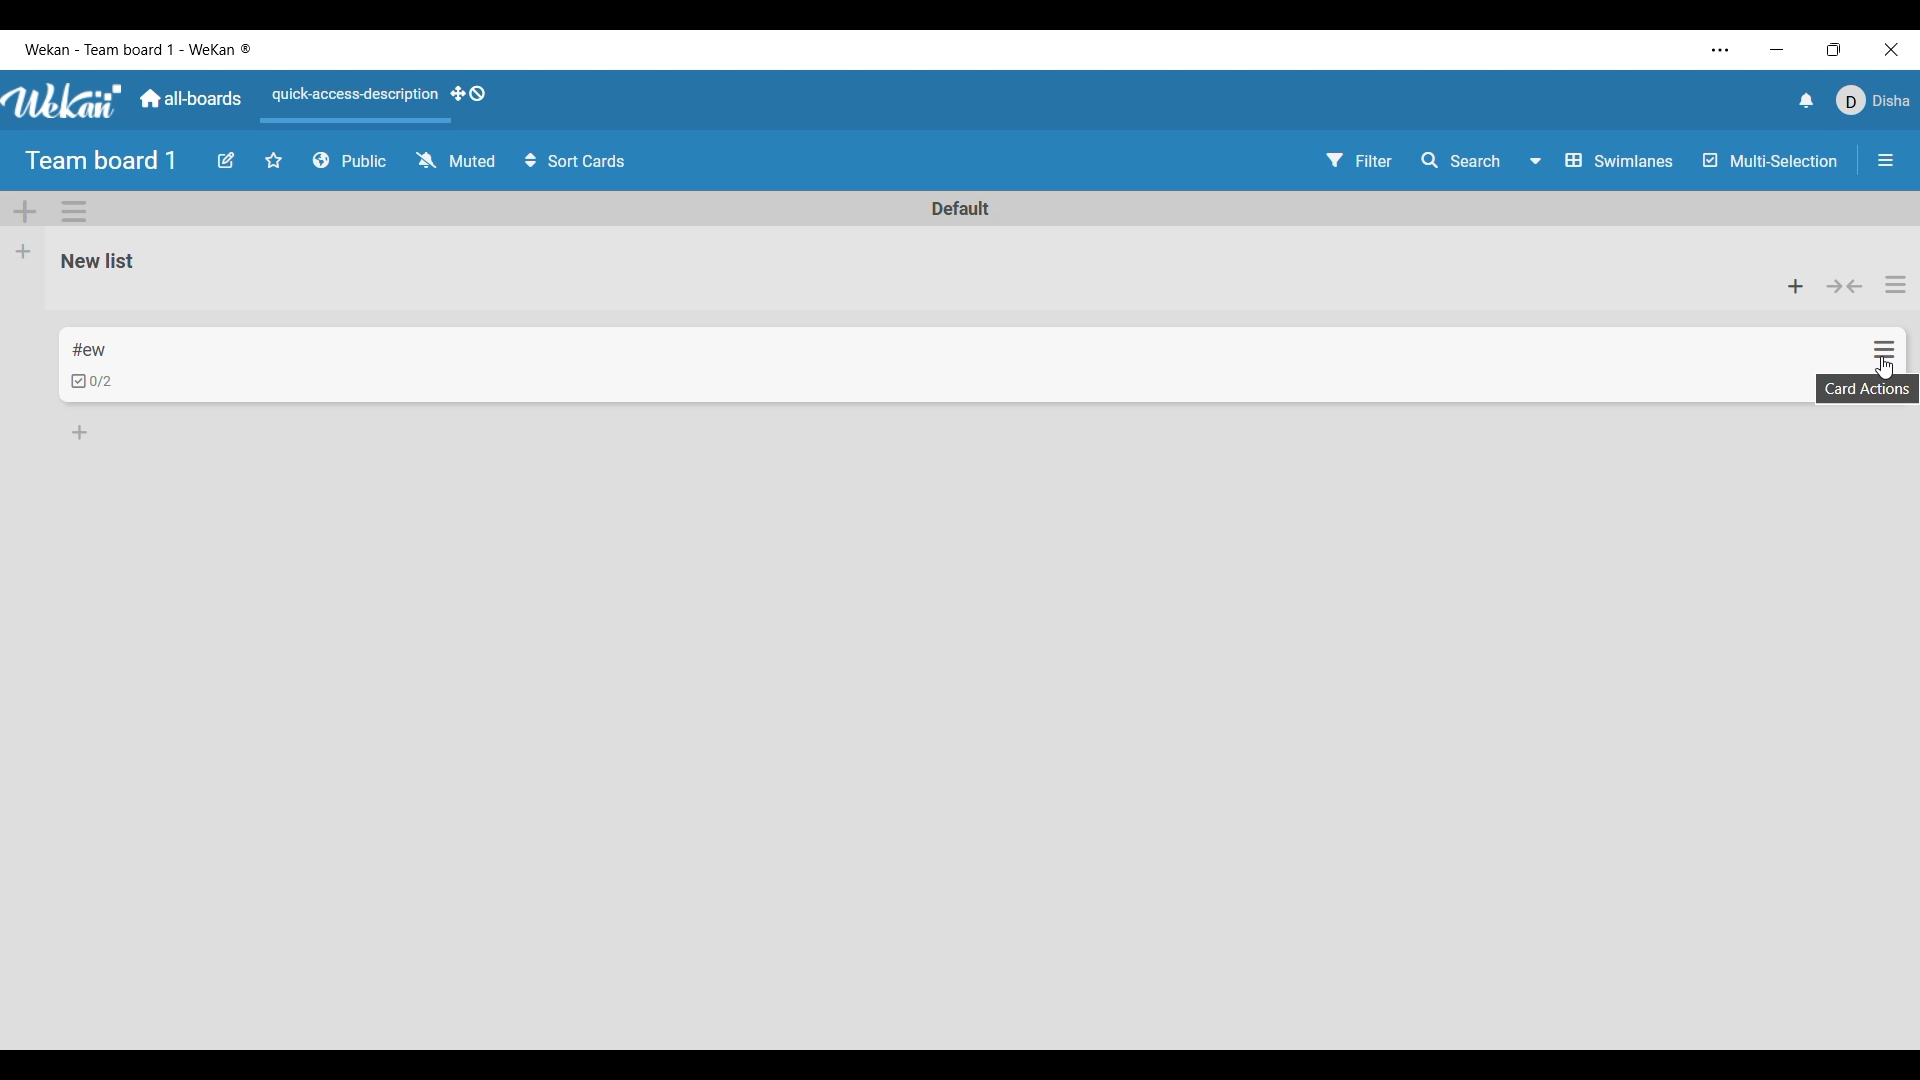  Describe the element at coordinates (1796, 286) in the screenshot. I see `Add card to the top of list` at that location.